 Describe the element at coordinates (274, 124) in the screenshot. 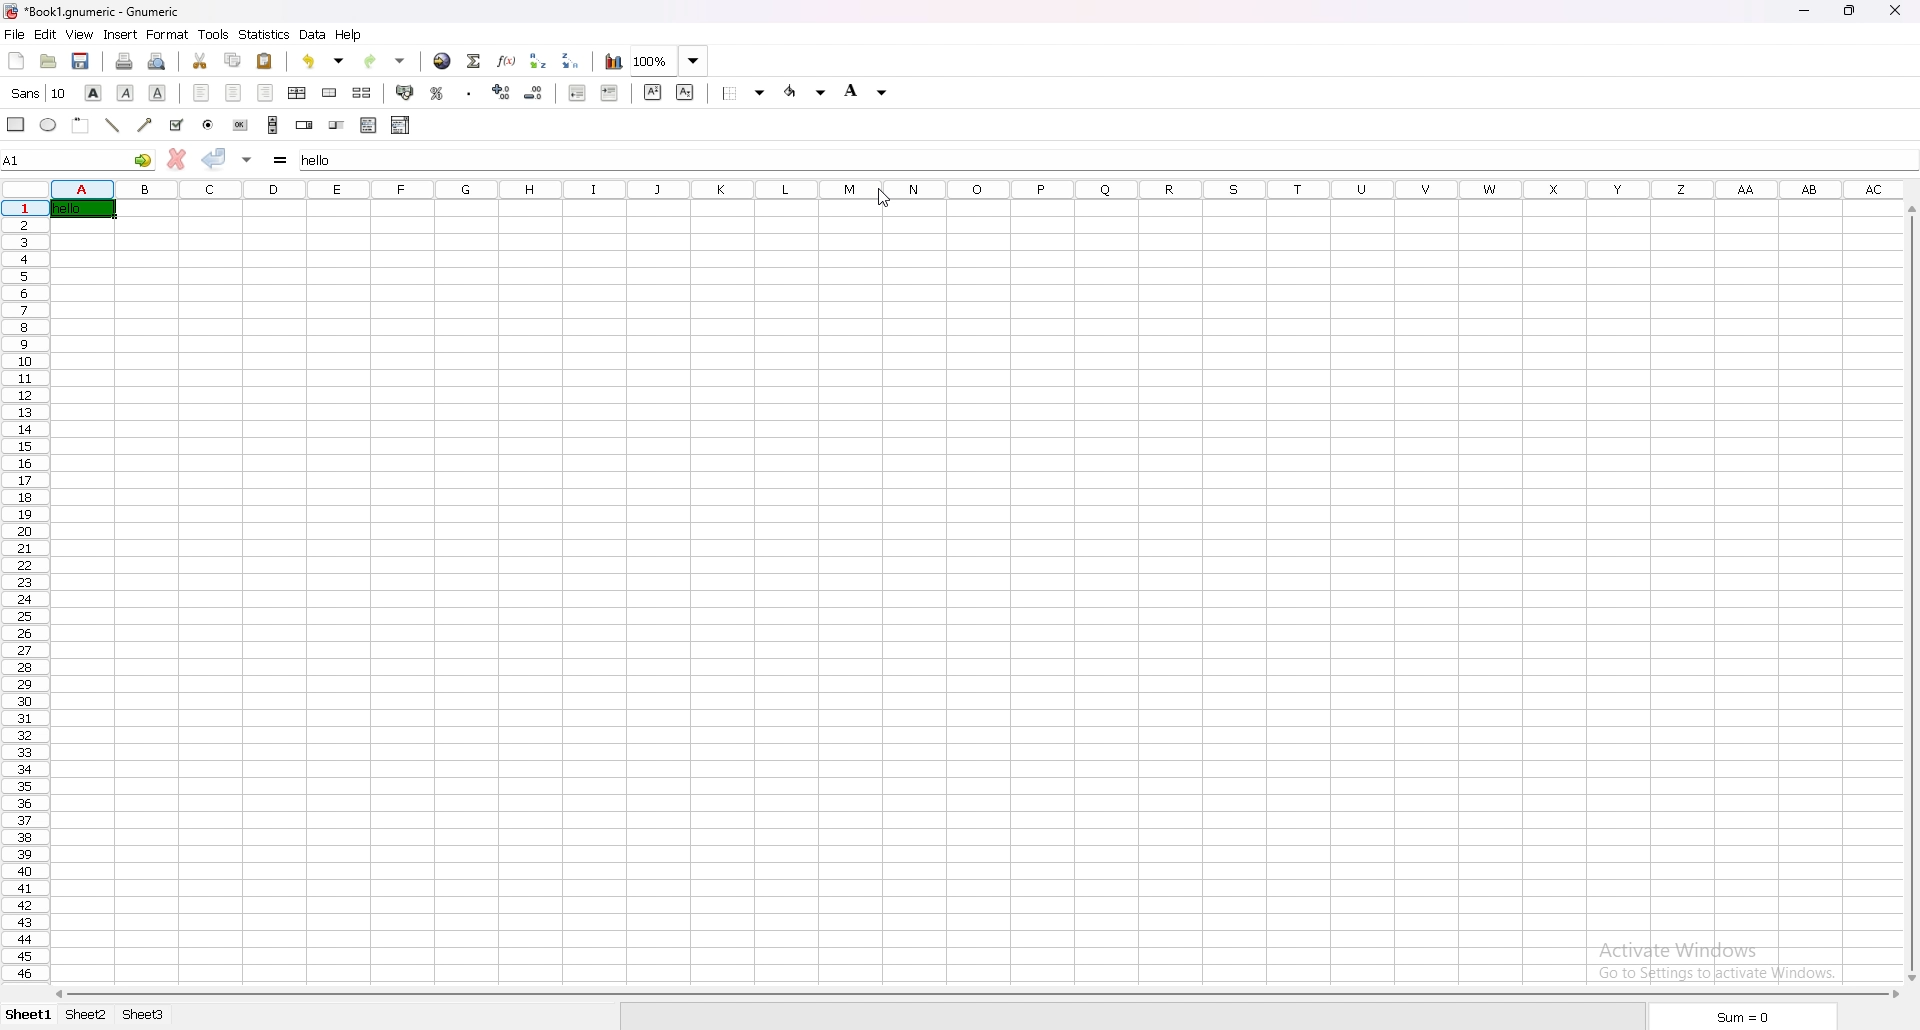

I see `scroll bar` at that location.